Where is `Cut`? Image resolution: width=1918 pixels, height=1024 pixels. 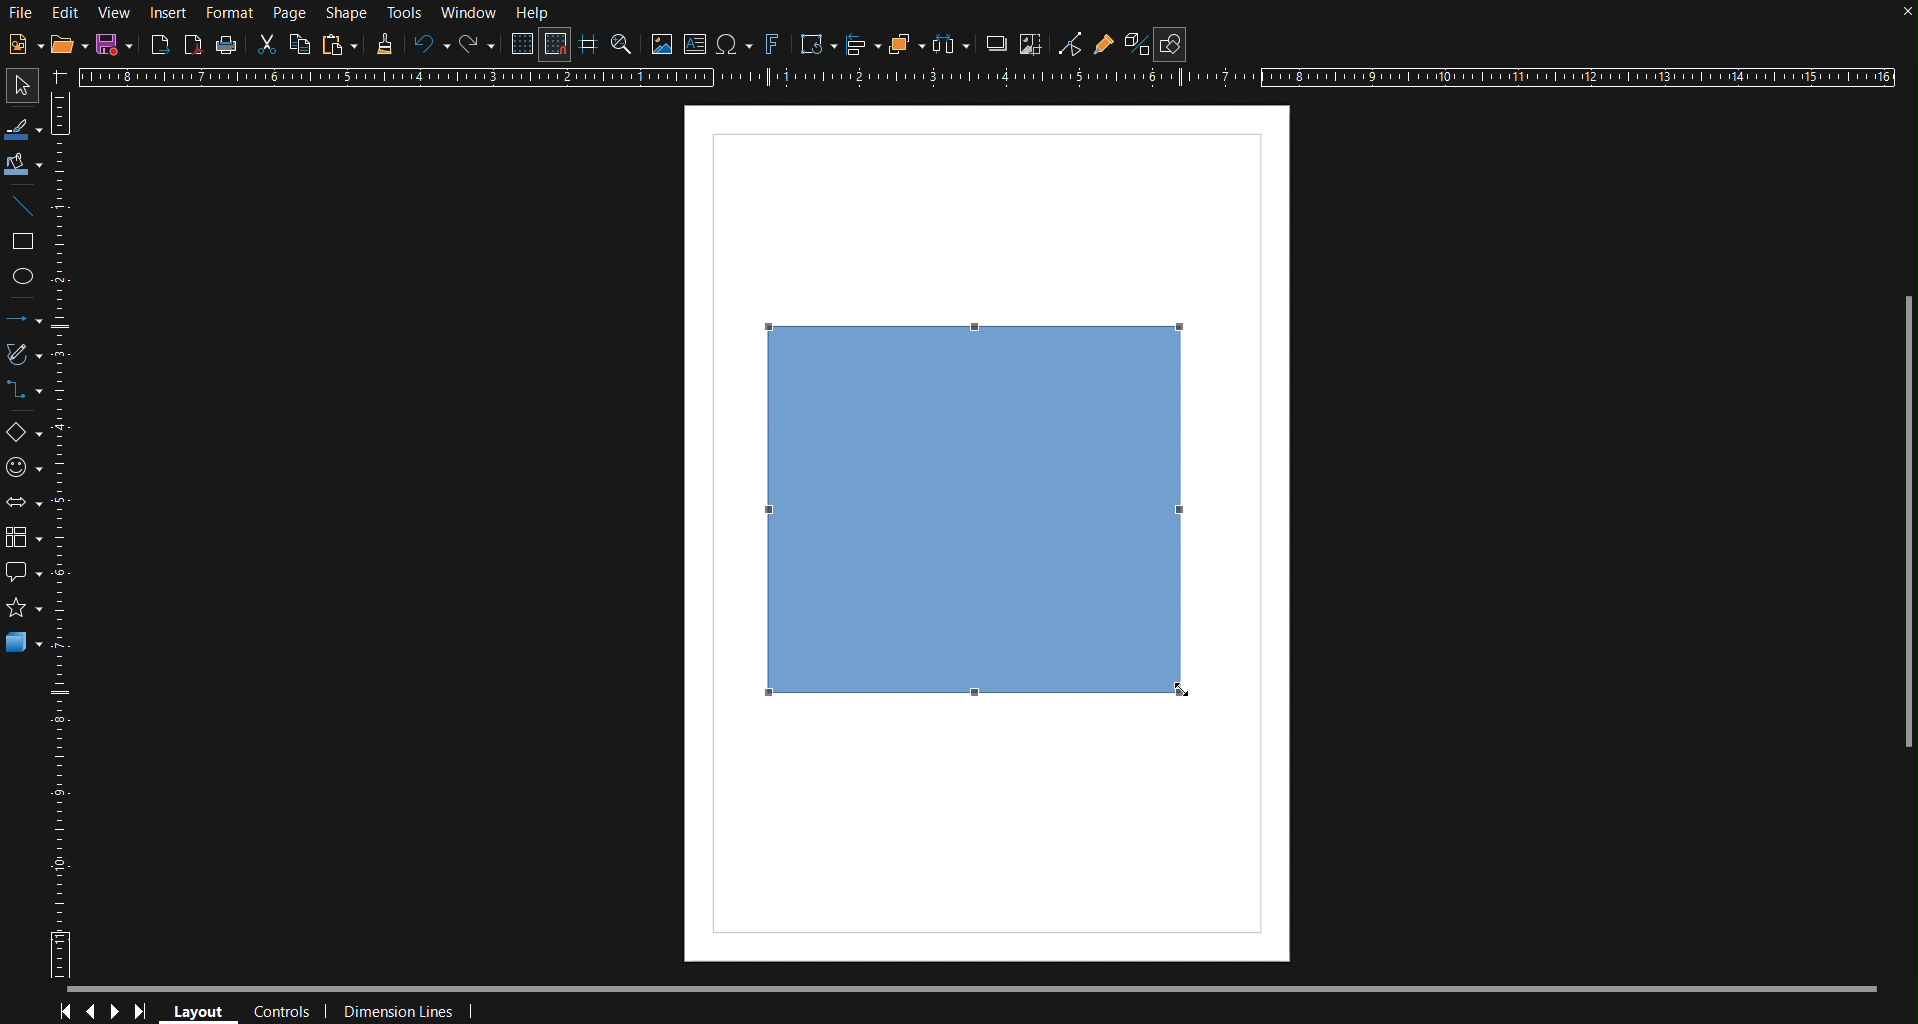 Cut is located at coordinates (264, 44).